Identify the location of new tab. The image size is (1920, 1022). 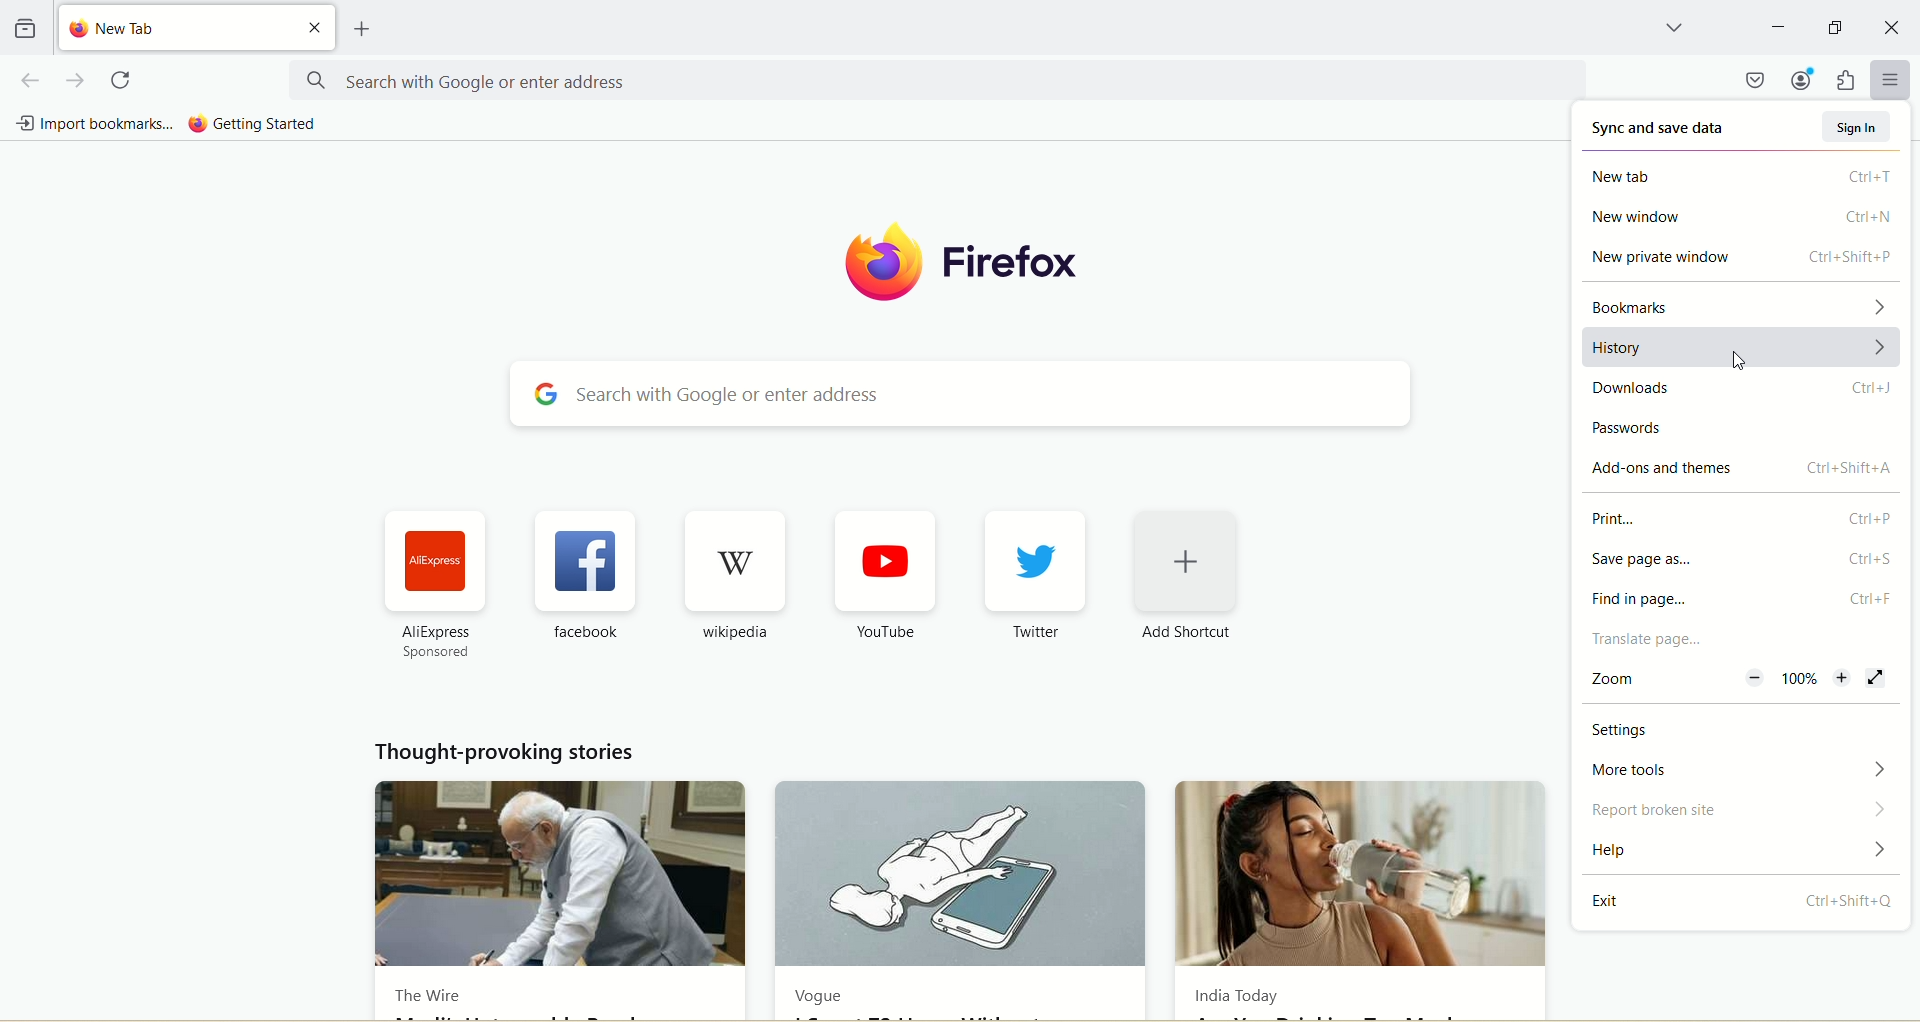
(1742, 174).